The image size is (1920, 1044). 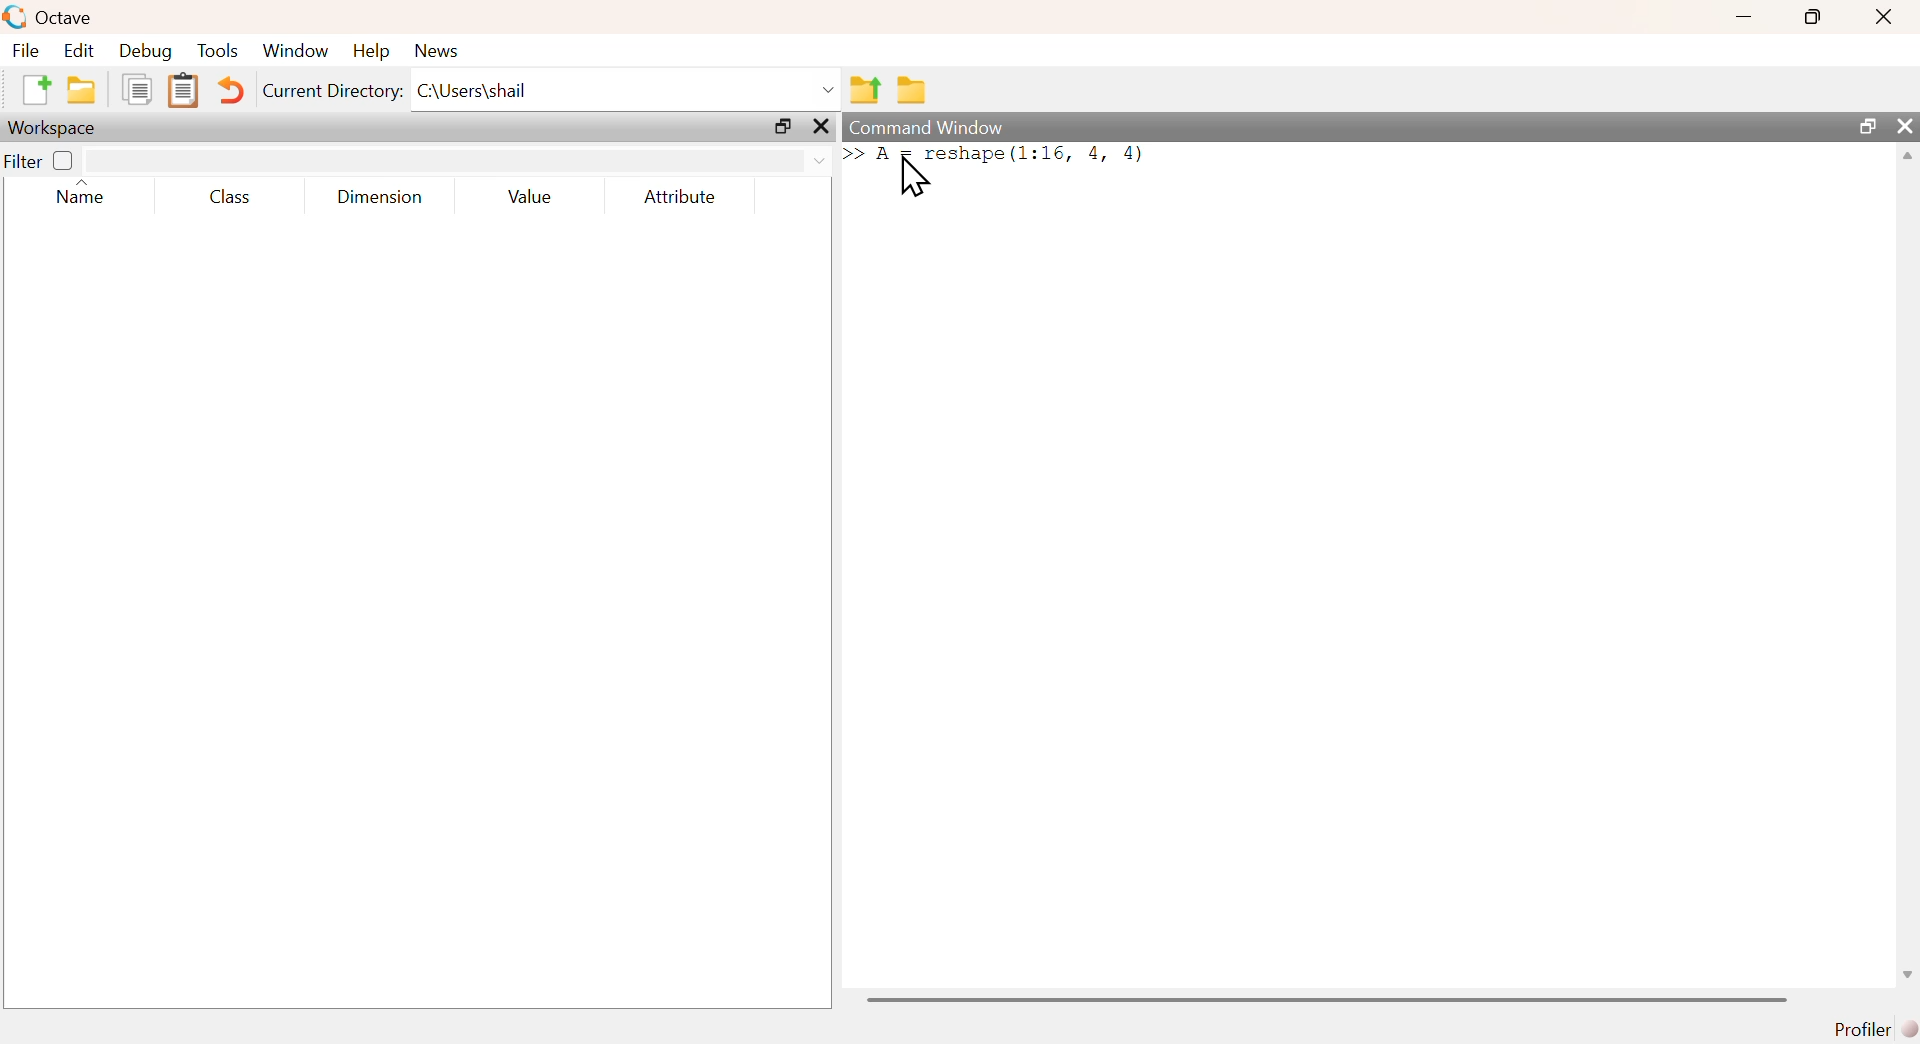 What do you see at coordinates (145, 51) in the screenshot?
I see `Debug` at bounding box center [145, 51].